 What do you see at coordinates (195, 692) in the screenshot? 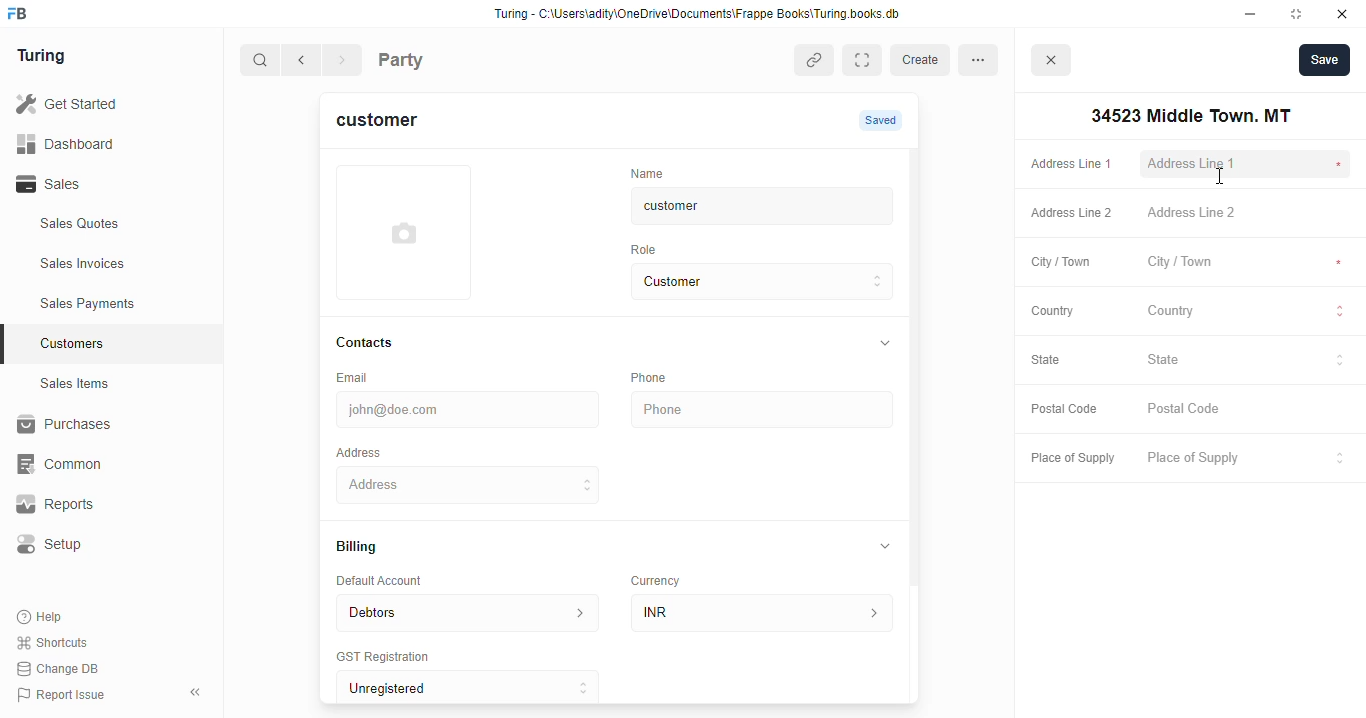
I see `collpase` at bounding box center [195, 692].